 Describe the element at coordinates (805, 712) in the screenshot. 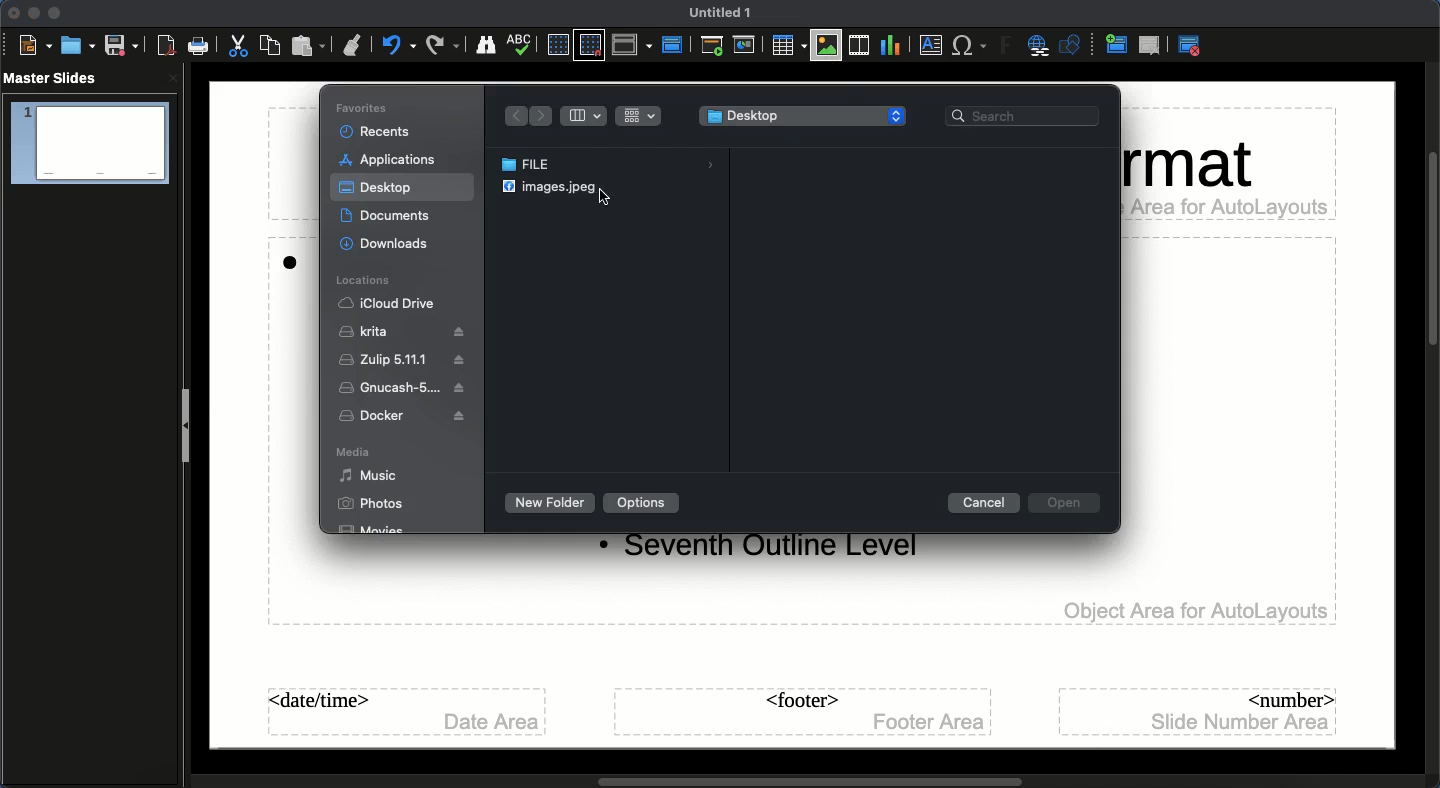

I see `Master slide footer` at that location.